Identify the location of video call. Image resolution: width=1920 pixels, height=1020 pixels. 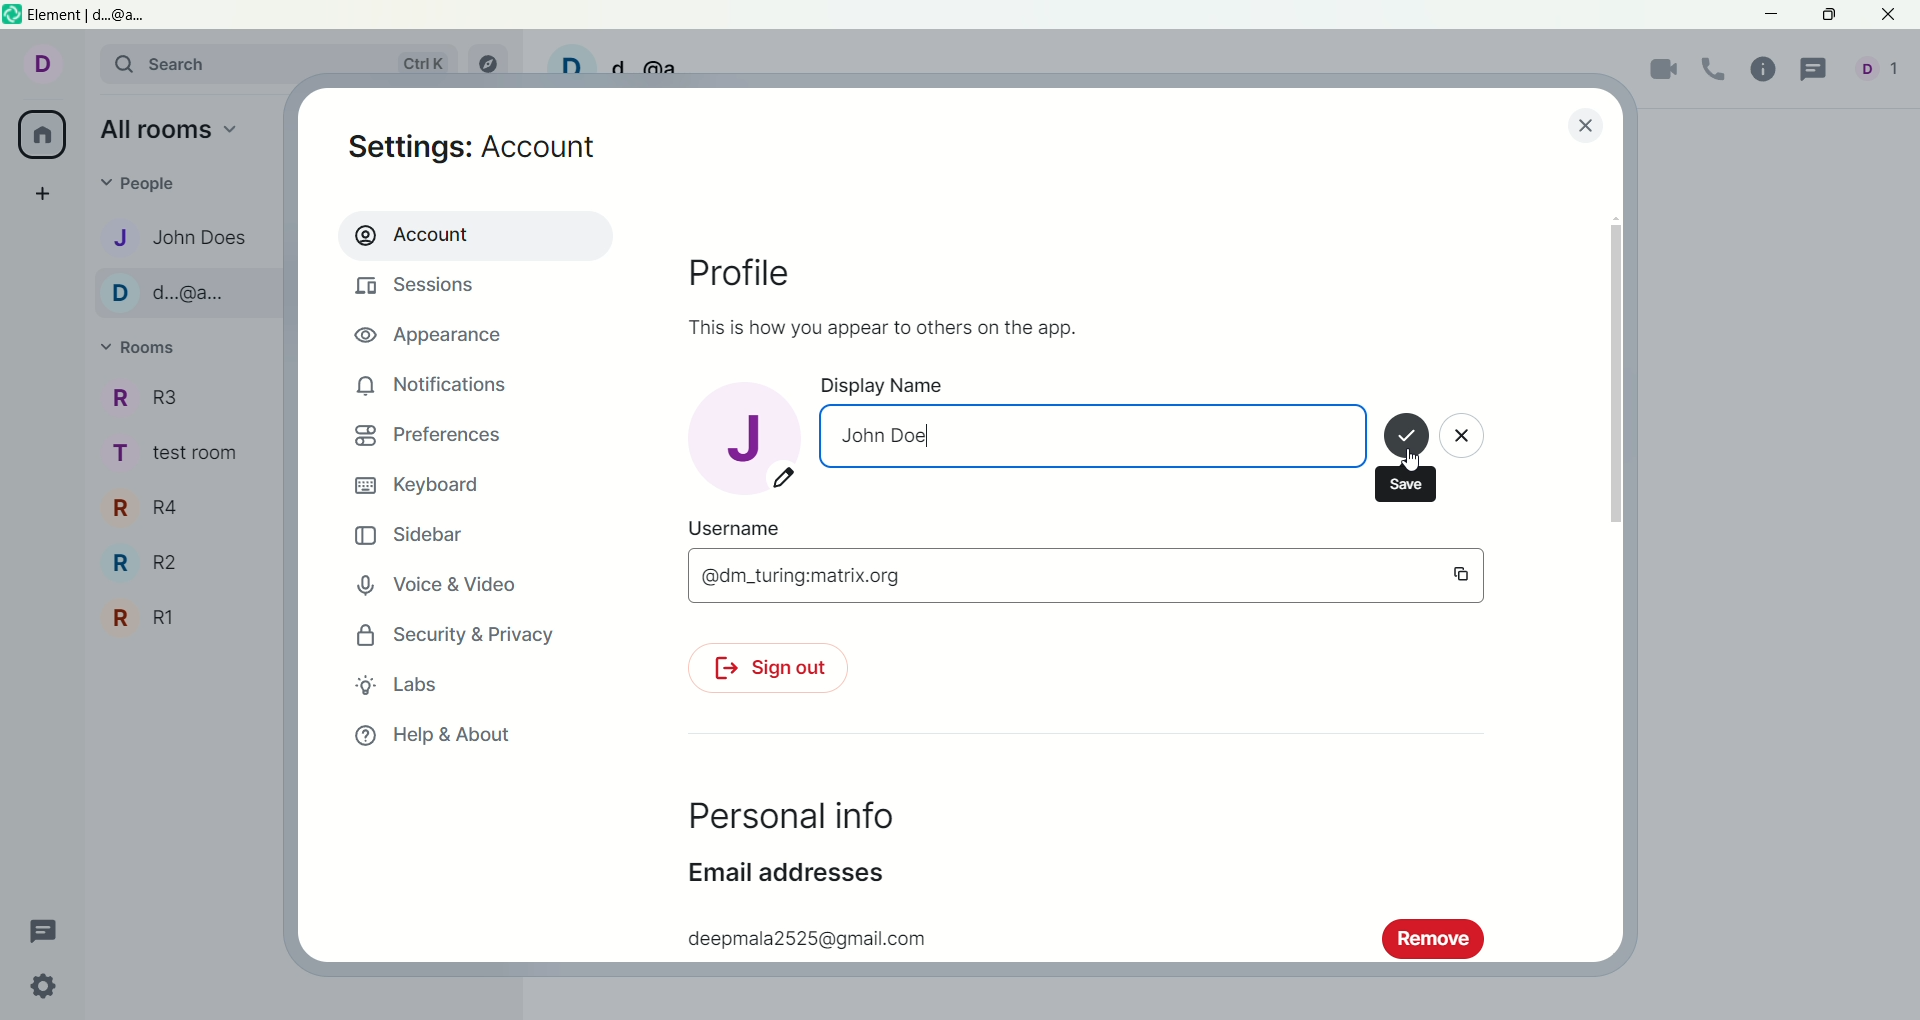
(1665, 72).